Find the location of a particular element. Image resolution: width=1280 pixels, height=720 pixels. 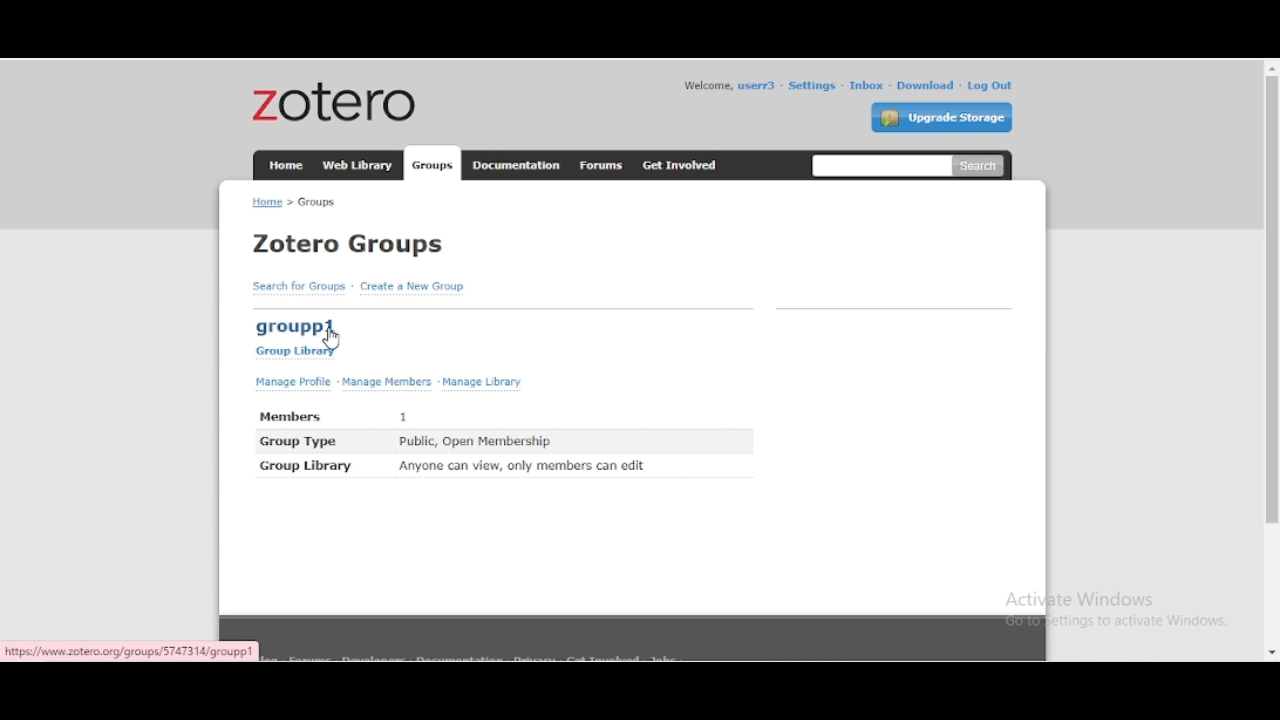

home is located at coordinates (267, 201).